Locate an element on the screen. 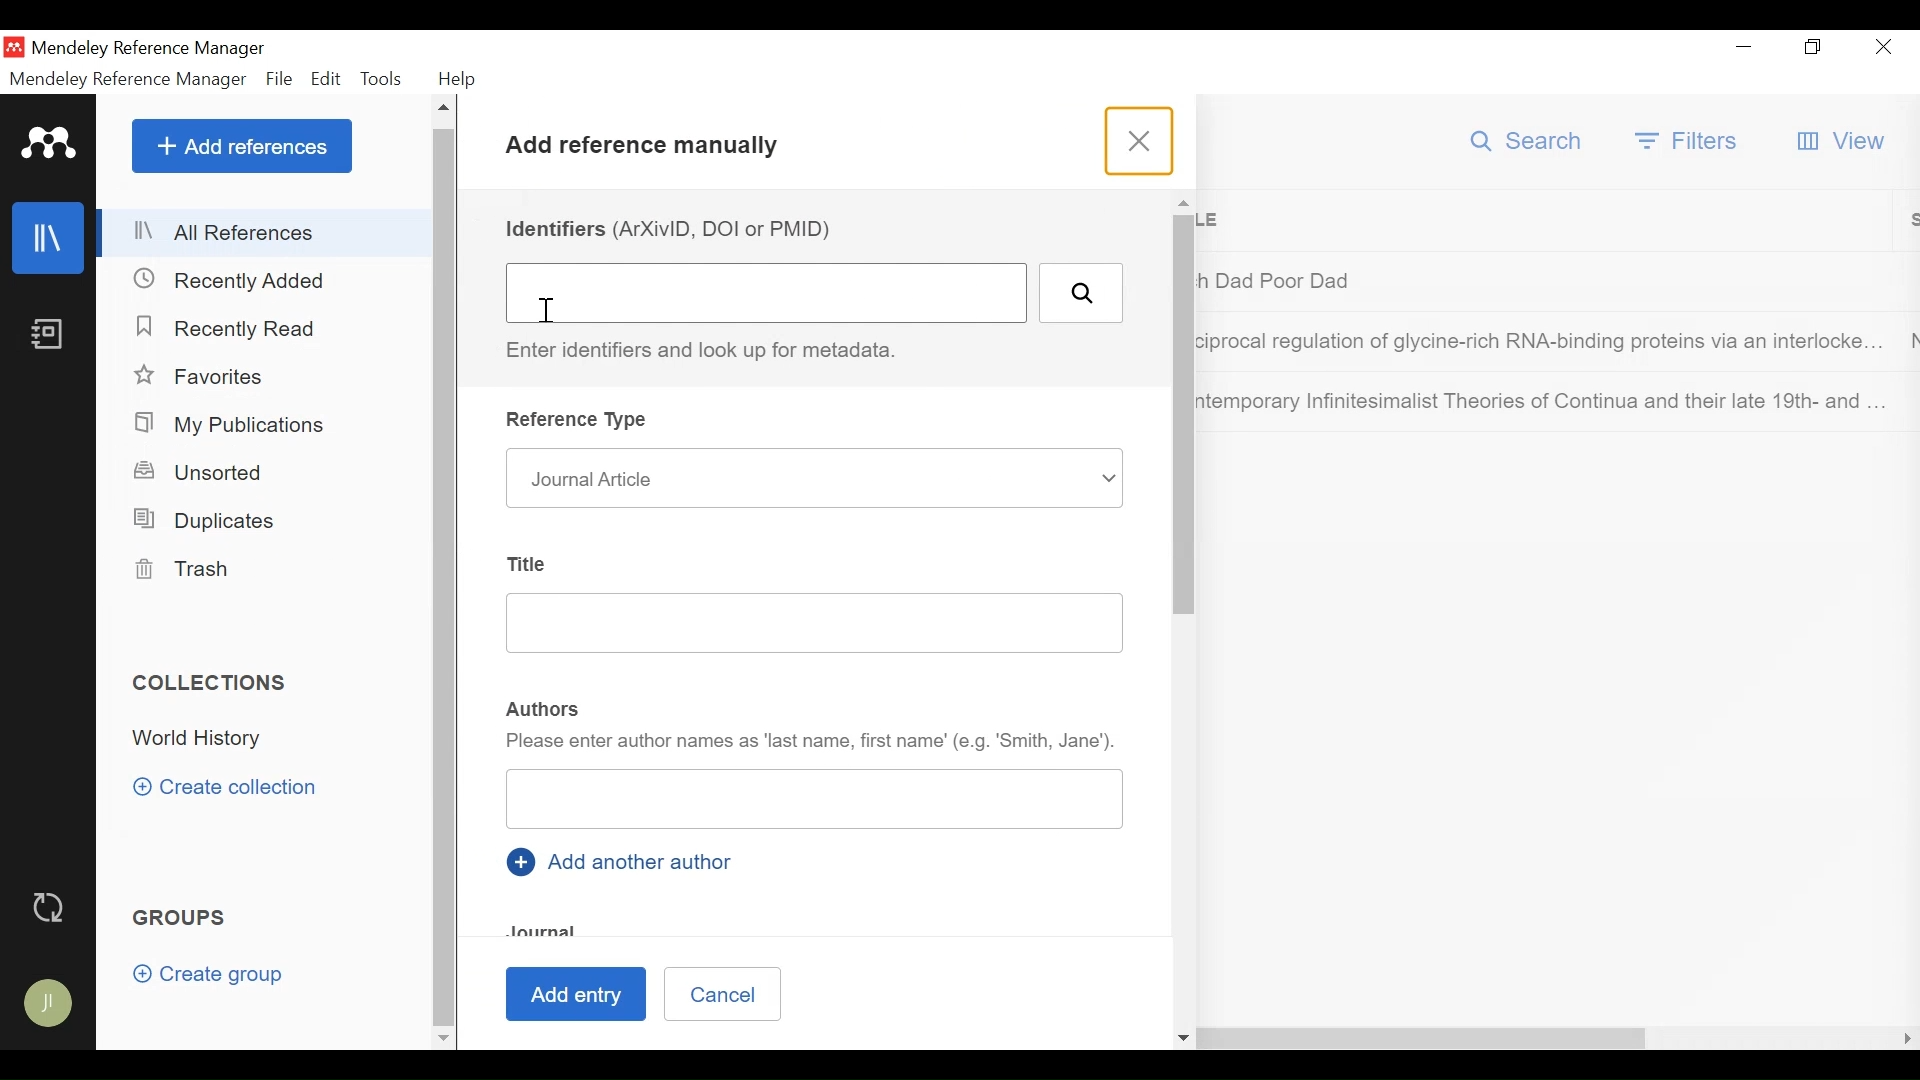 This screenshot has height=1080, width=1920. Mendeley Reference Manager is located at coordinates (152, 48).